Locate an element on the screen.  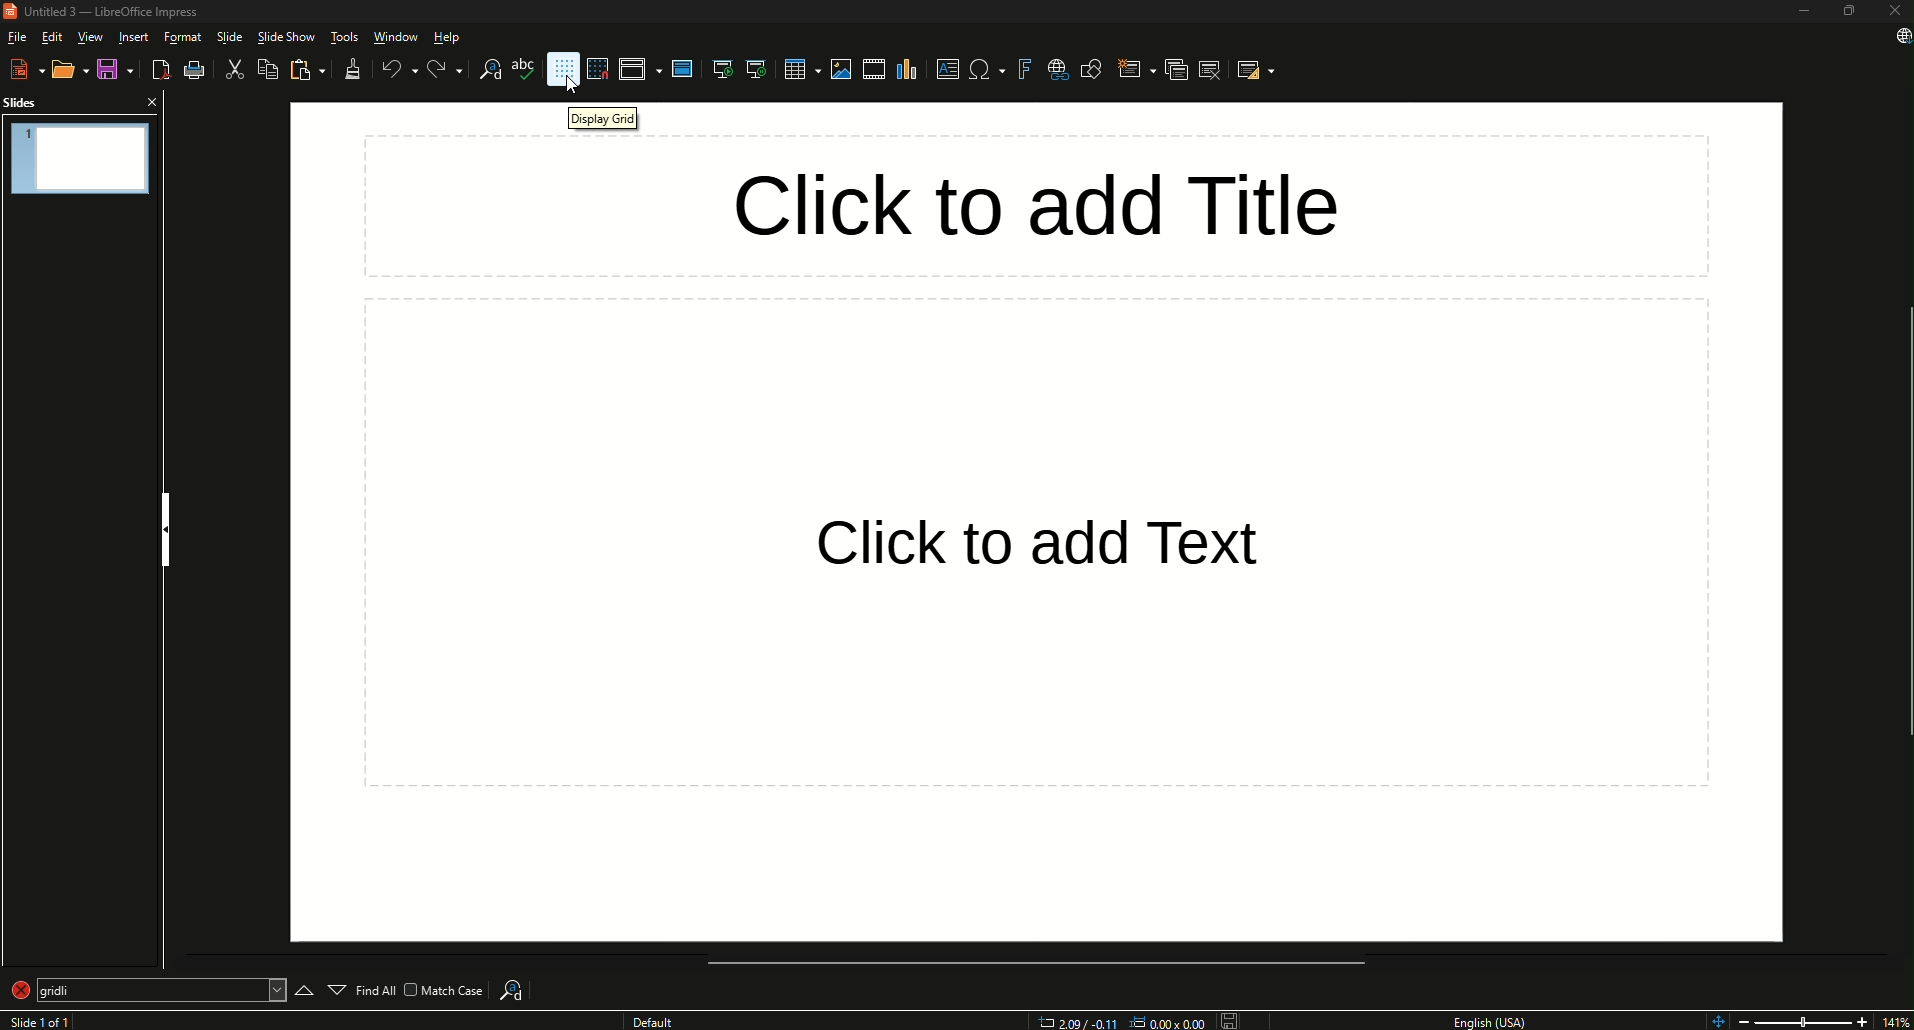
Tools is located at coordinates (342, 35).